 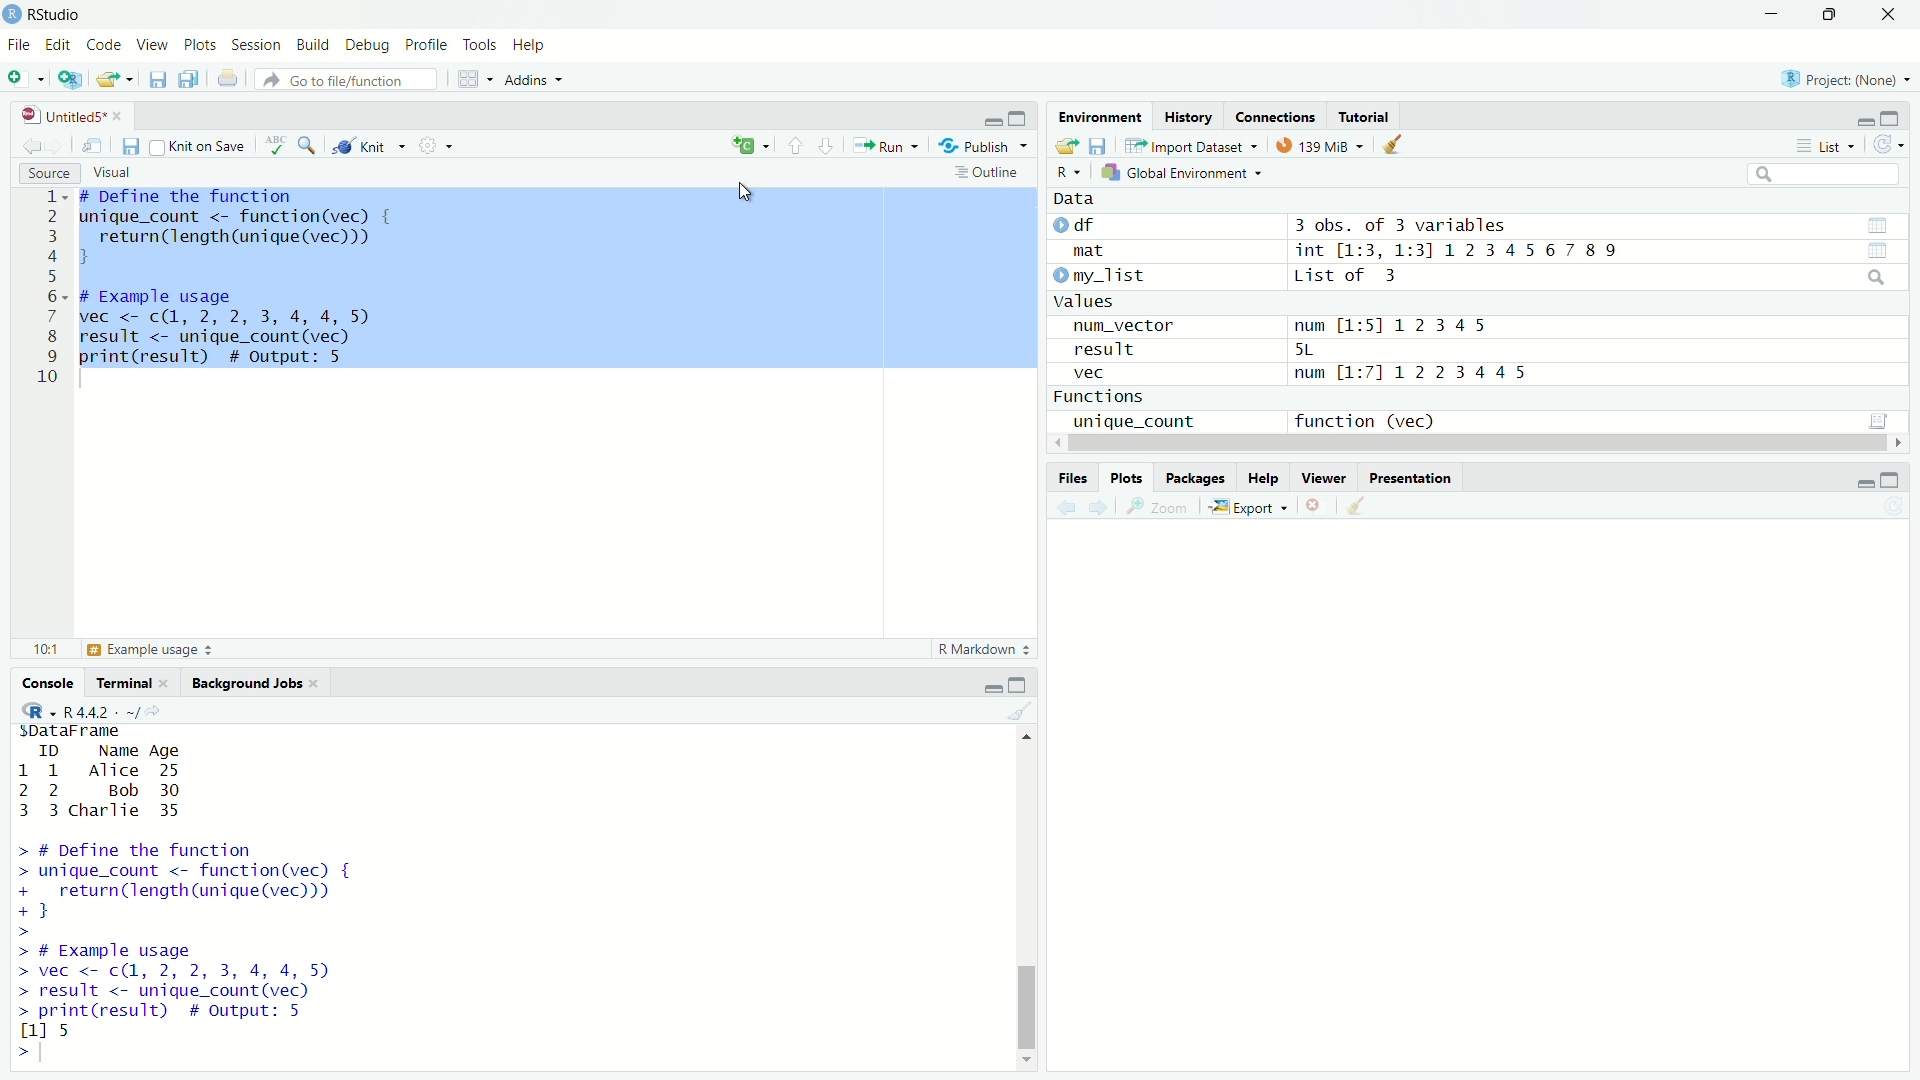 What do you see at coordinates (482, 43) in the screenshot?
I see `Tools` at bounding box center [482, 43].